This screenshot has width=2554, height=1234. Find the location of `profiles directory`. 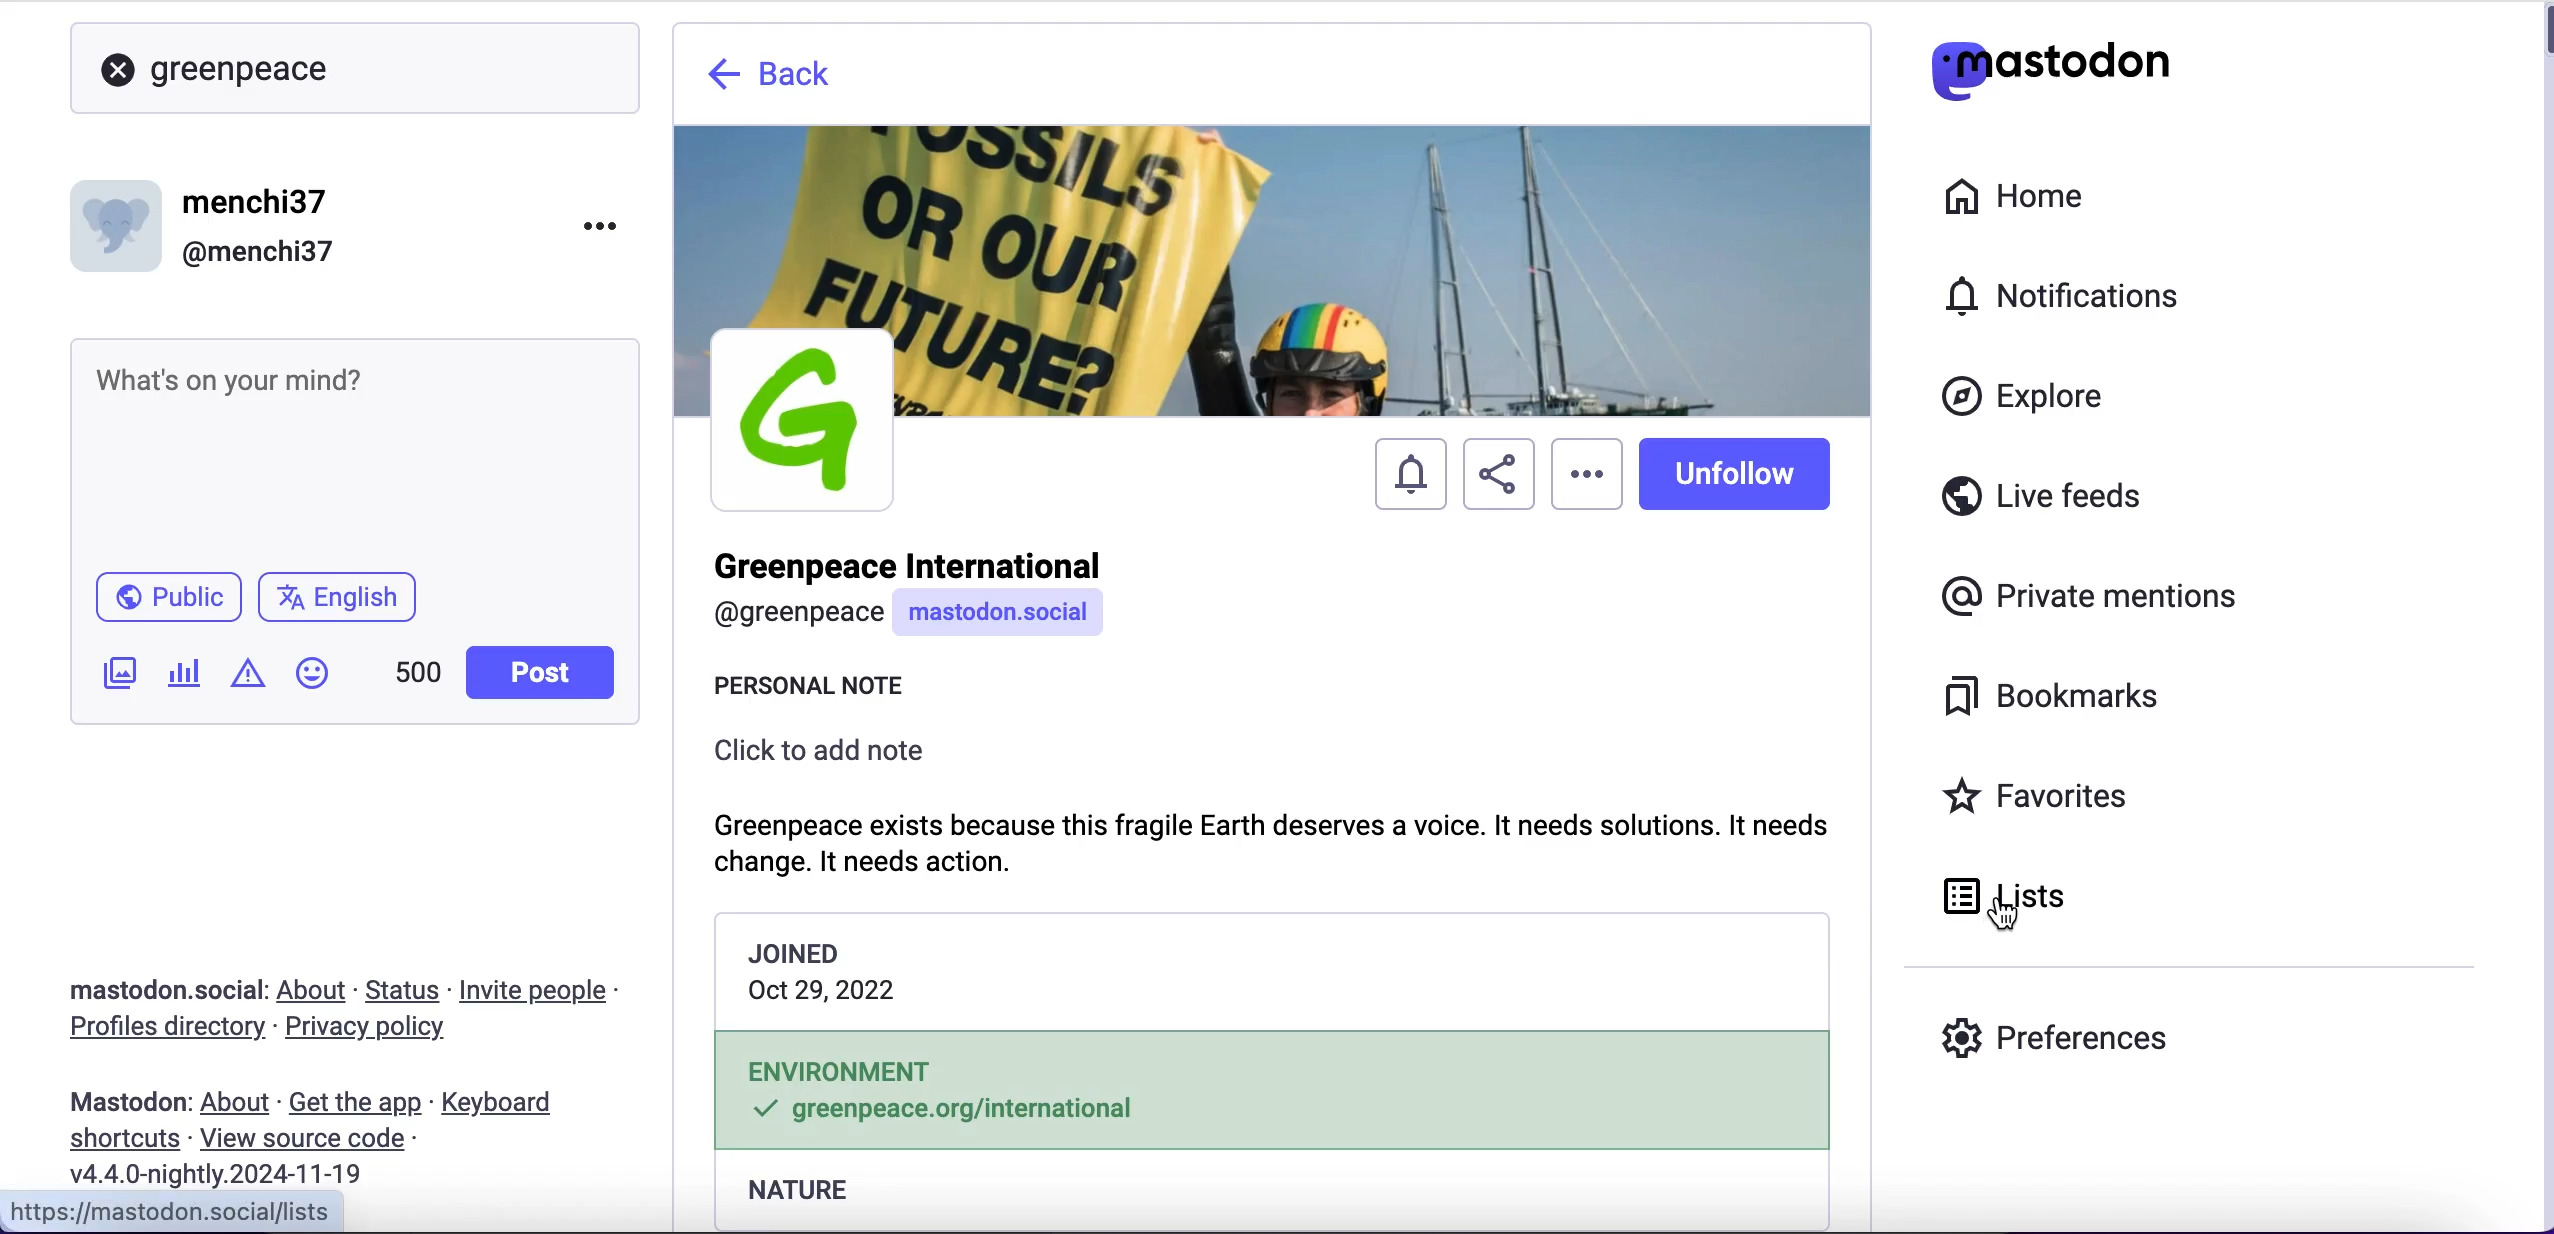

profiles directory is located at coordinates (155, 1030).